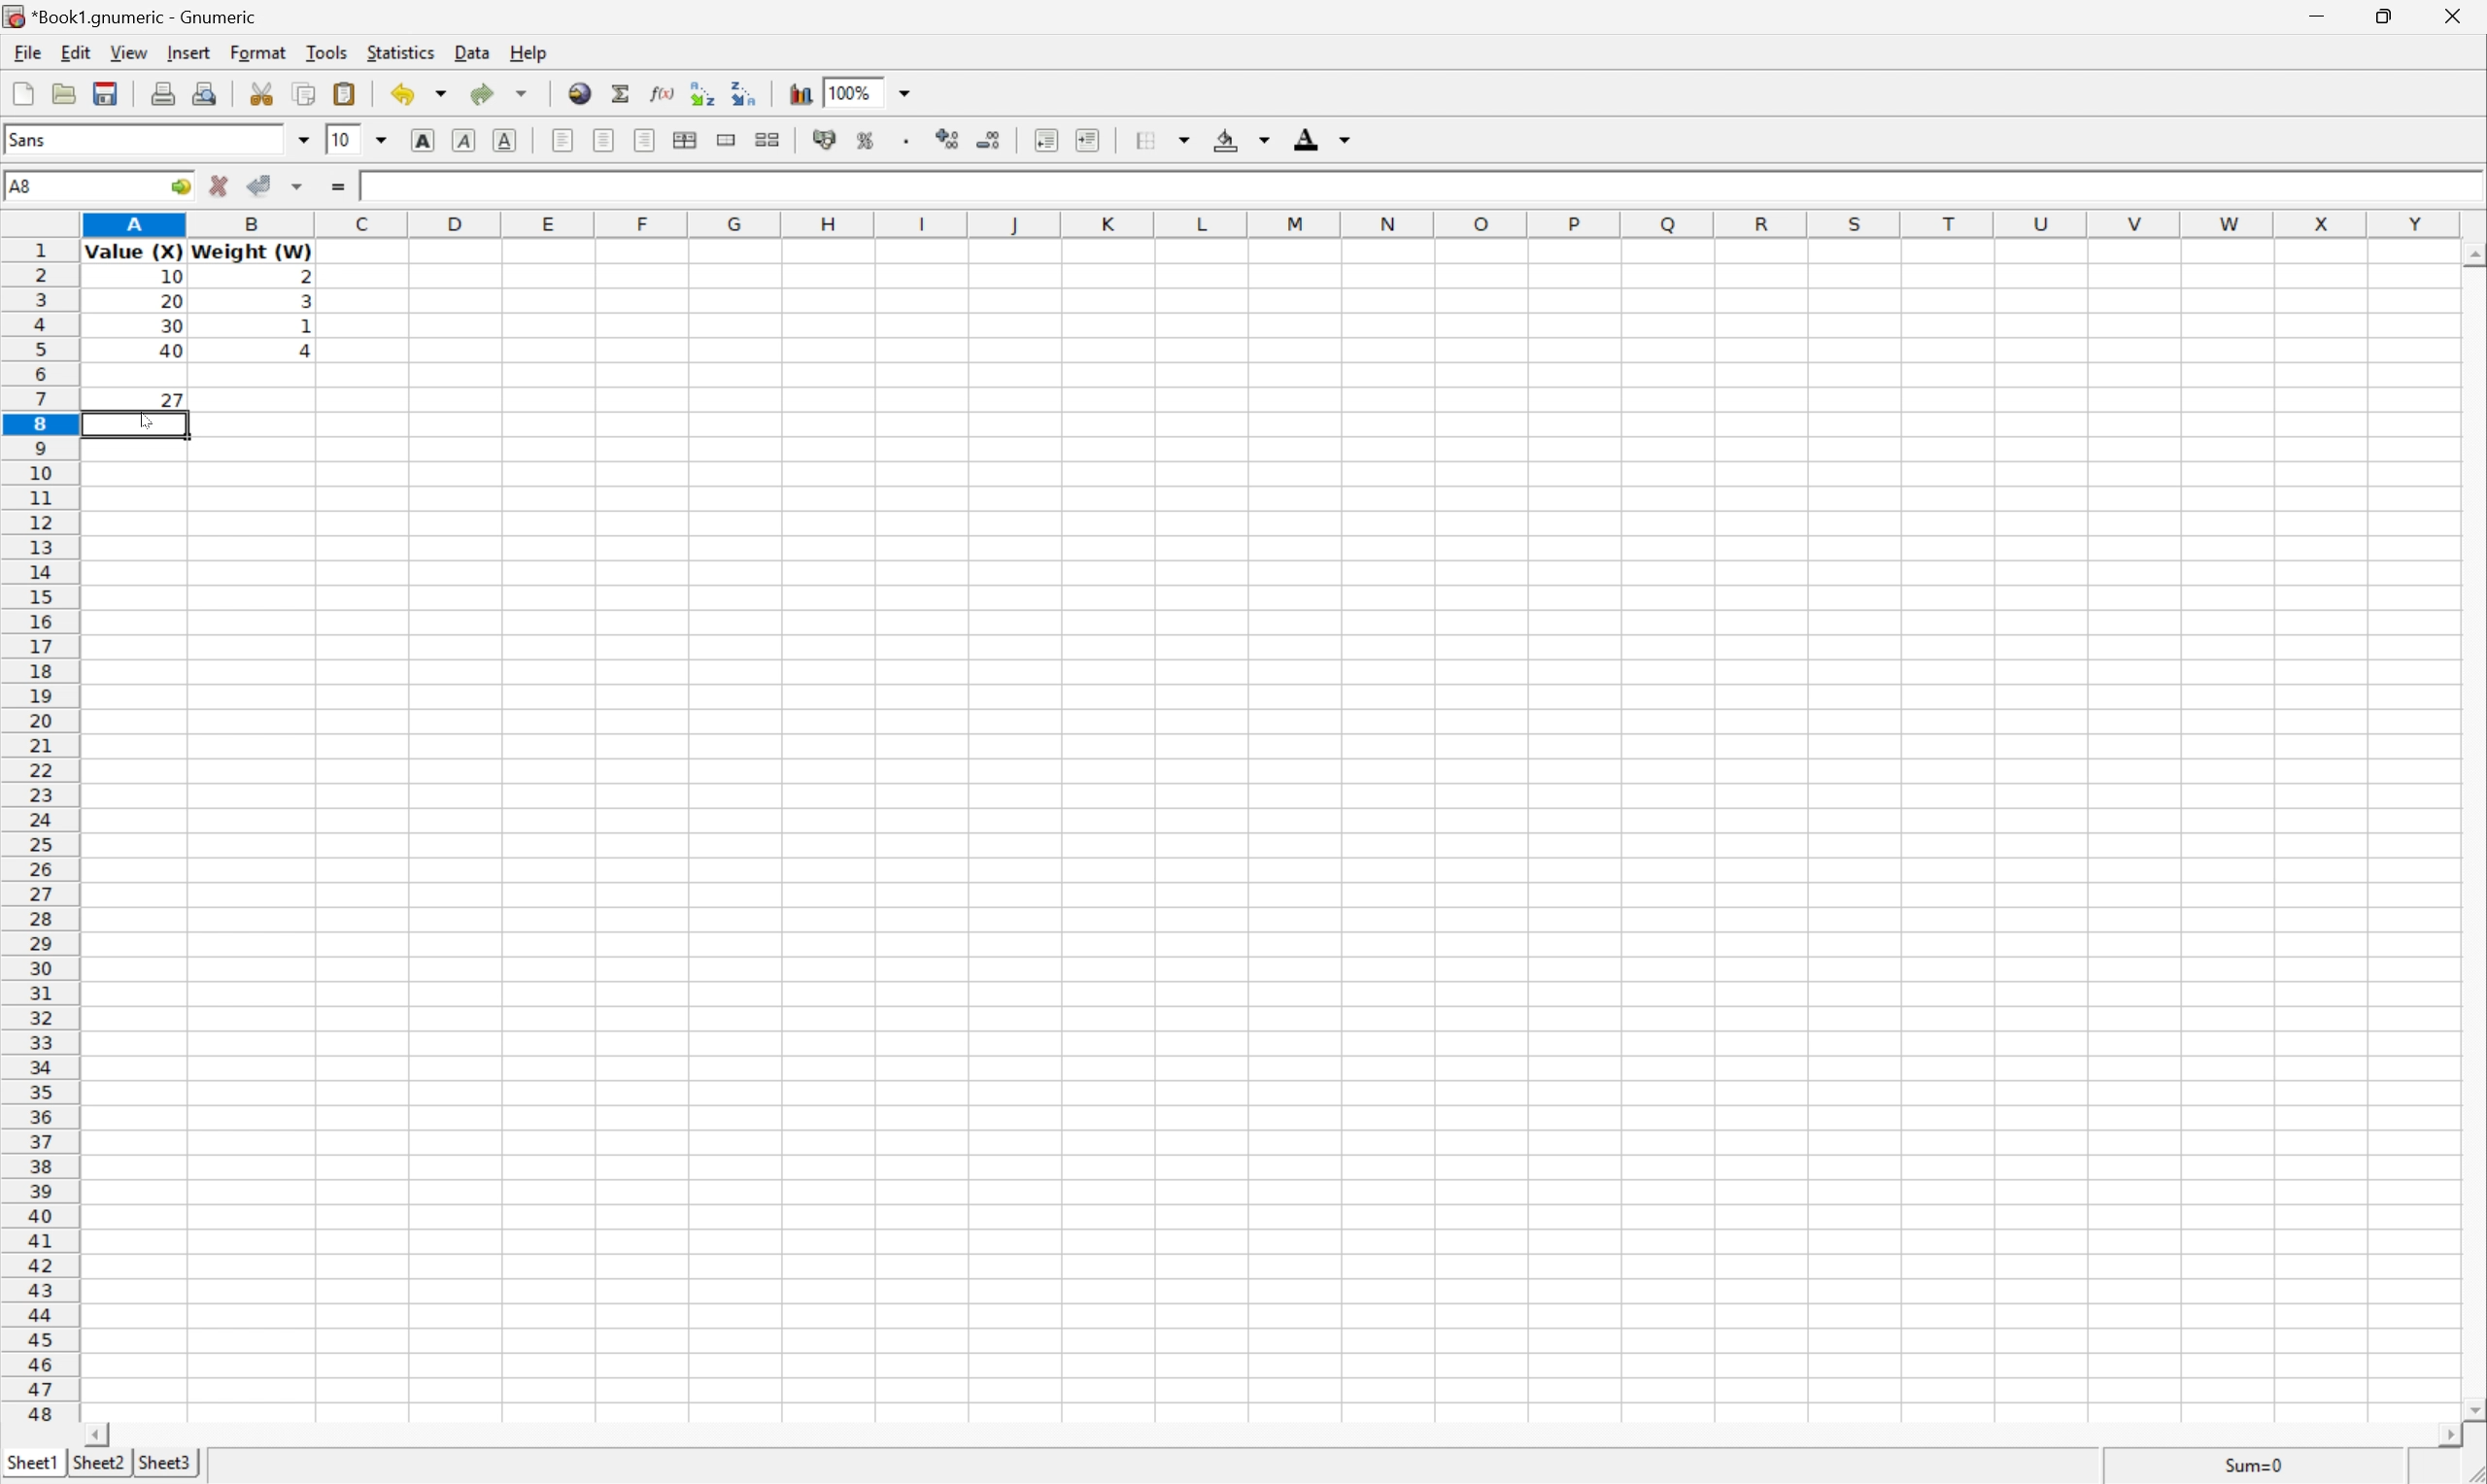 Image resolution: width=2487 pixels, height=1484 pixels. Describe the element at coordinates (303, 305) in the screenshot. I see `3` at that location.